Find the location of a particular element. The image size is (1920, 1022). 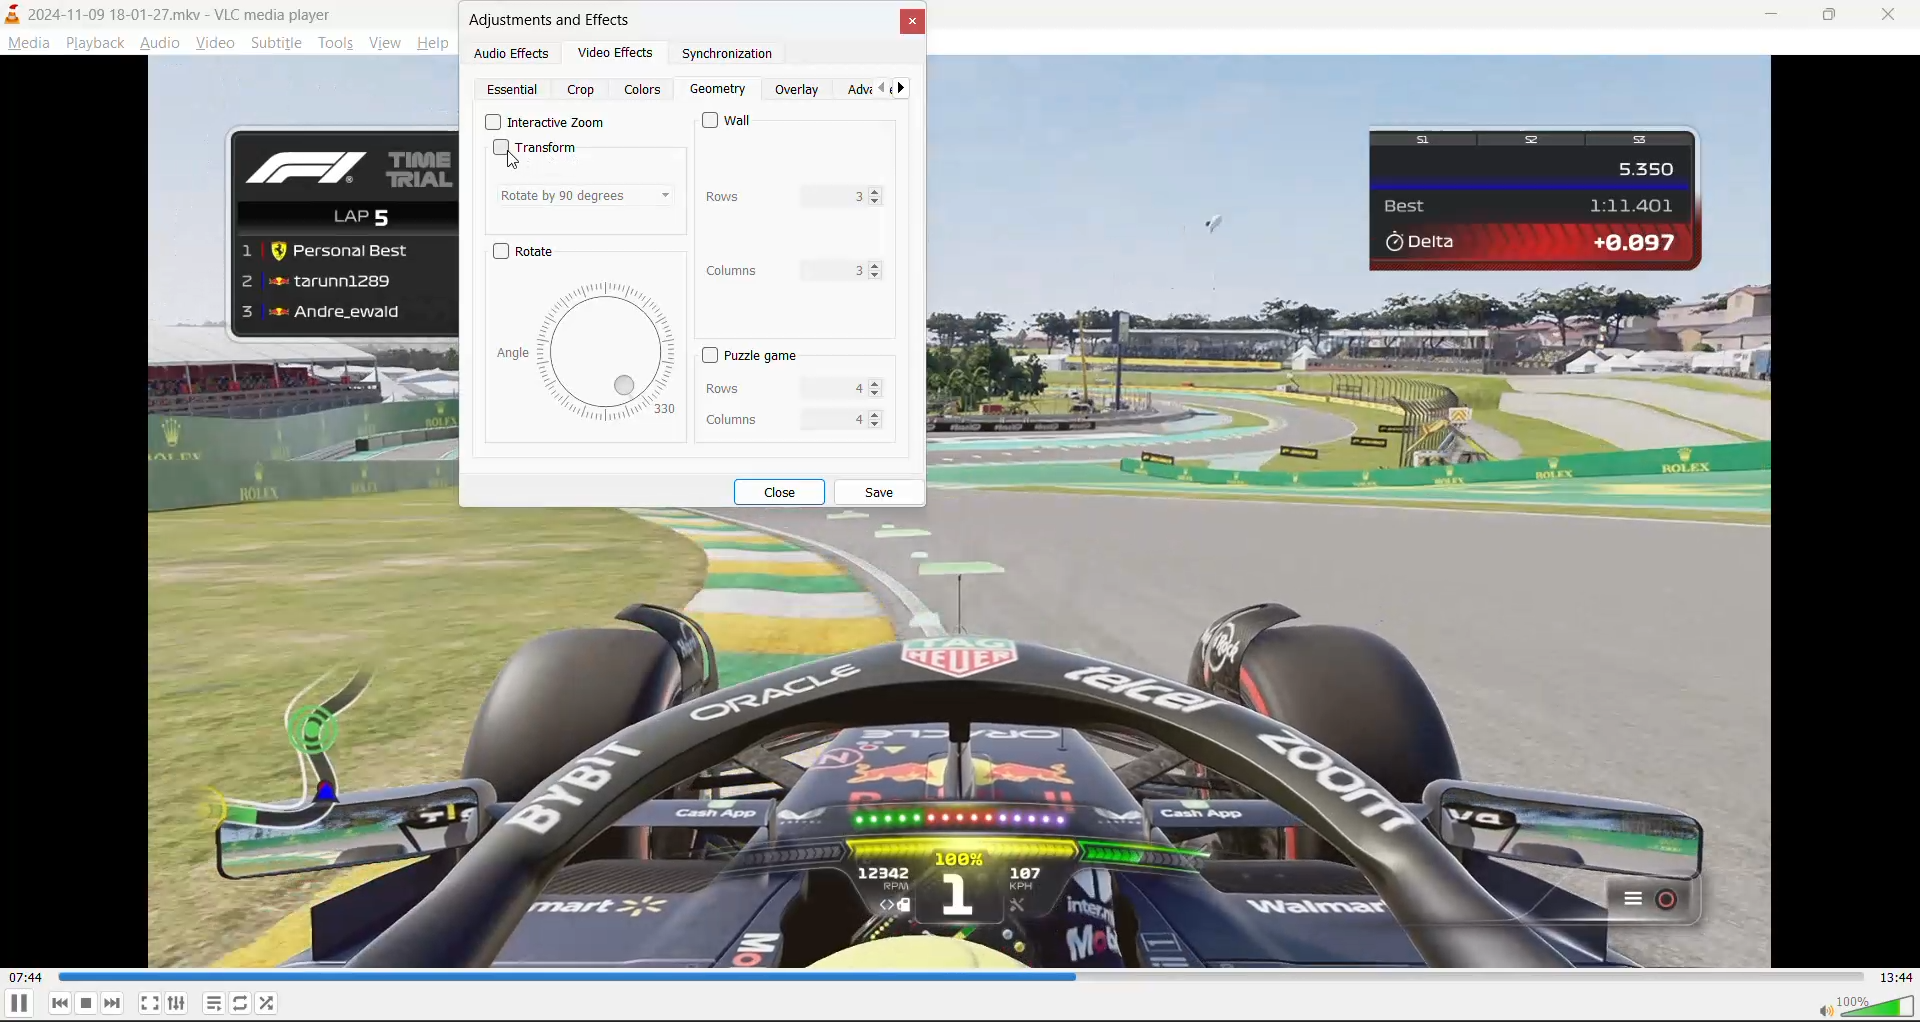

close is located at coordinates (1894, 12).